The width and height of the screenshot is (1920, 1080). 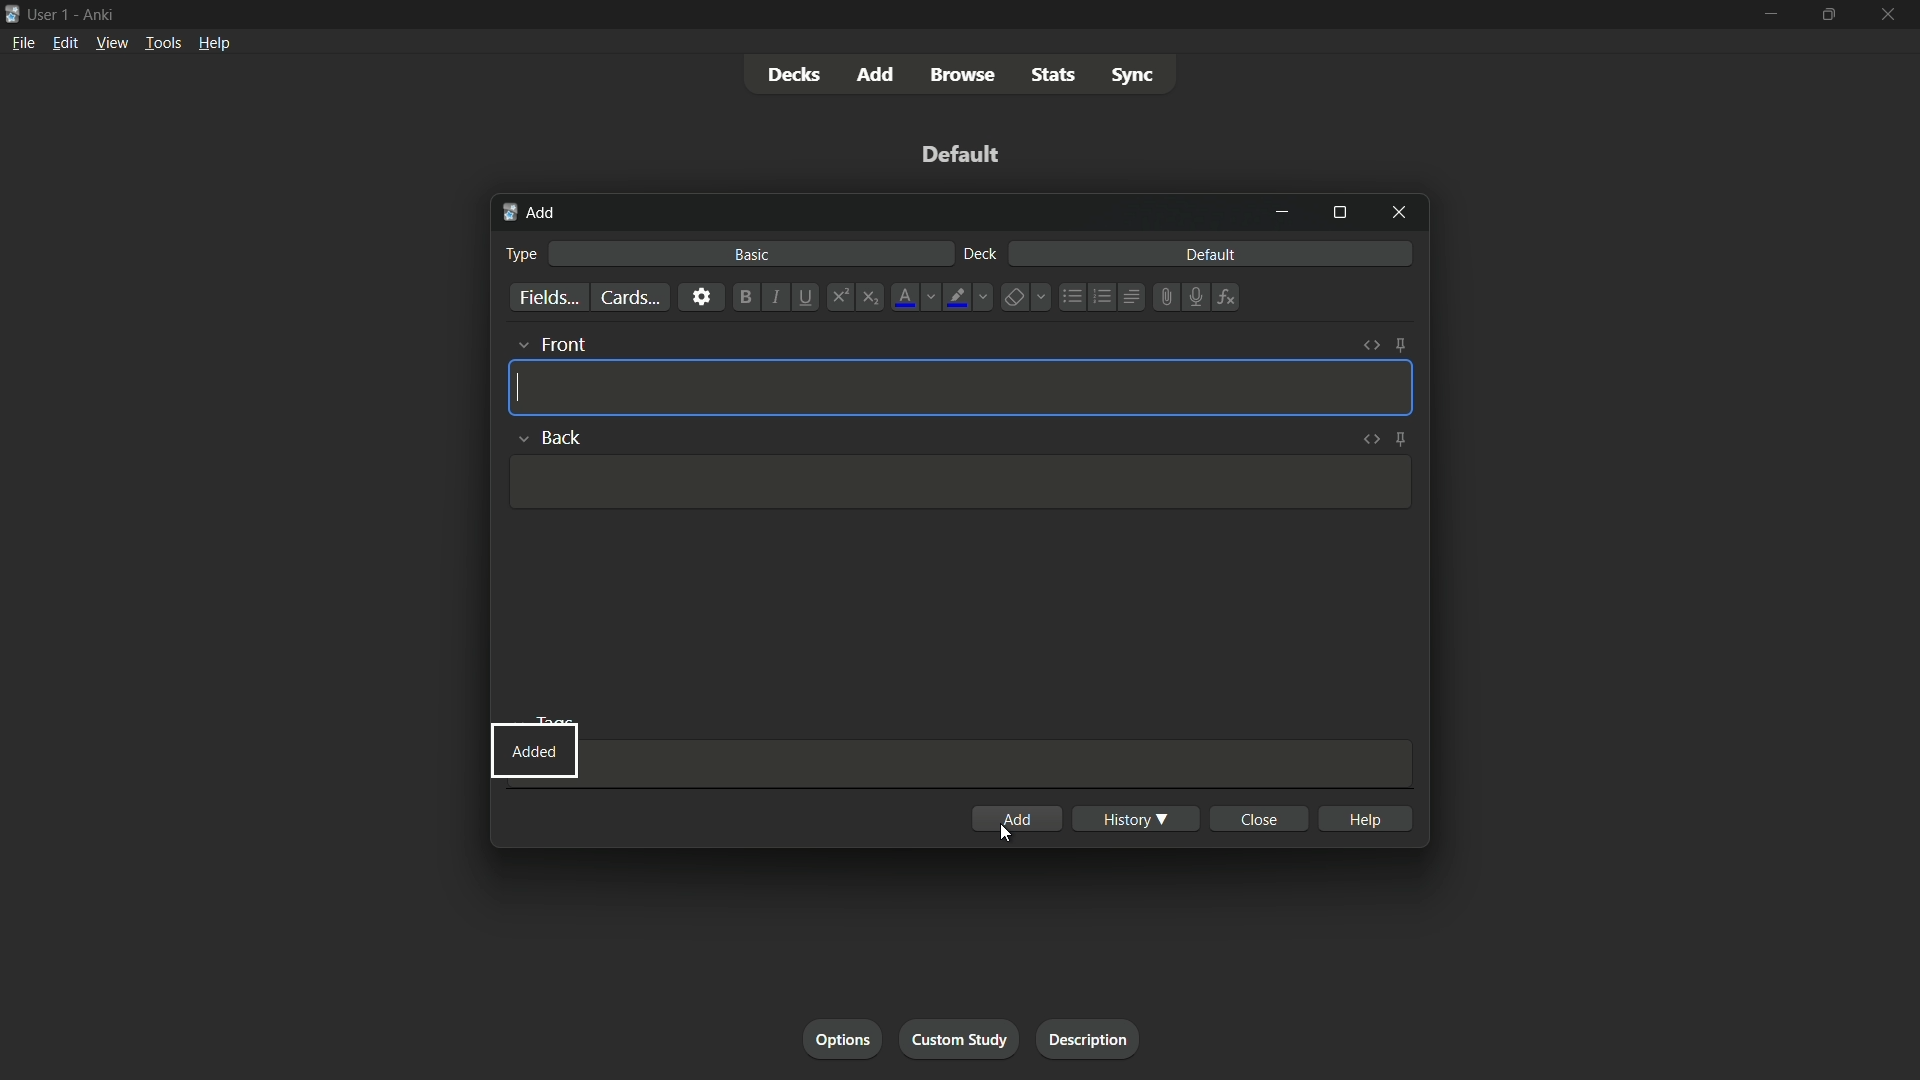 What do you see at coordinates (1210, 255) in the screenshot?
I see `default` at bounding box center [1210, 255].